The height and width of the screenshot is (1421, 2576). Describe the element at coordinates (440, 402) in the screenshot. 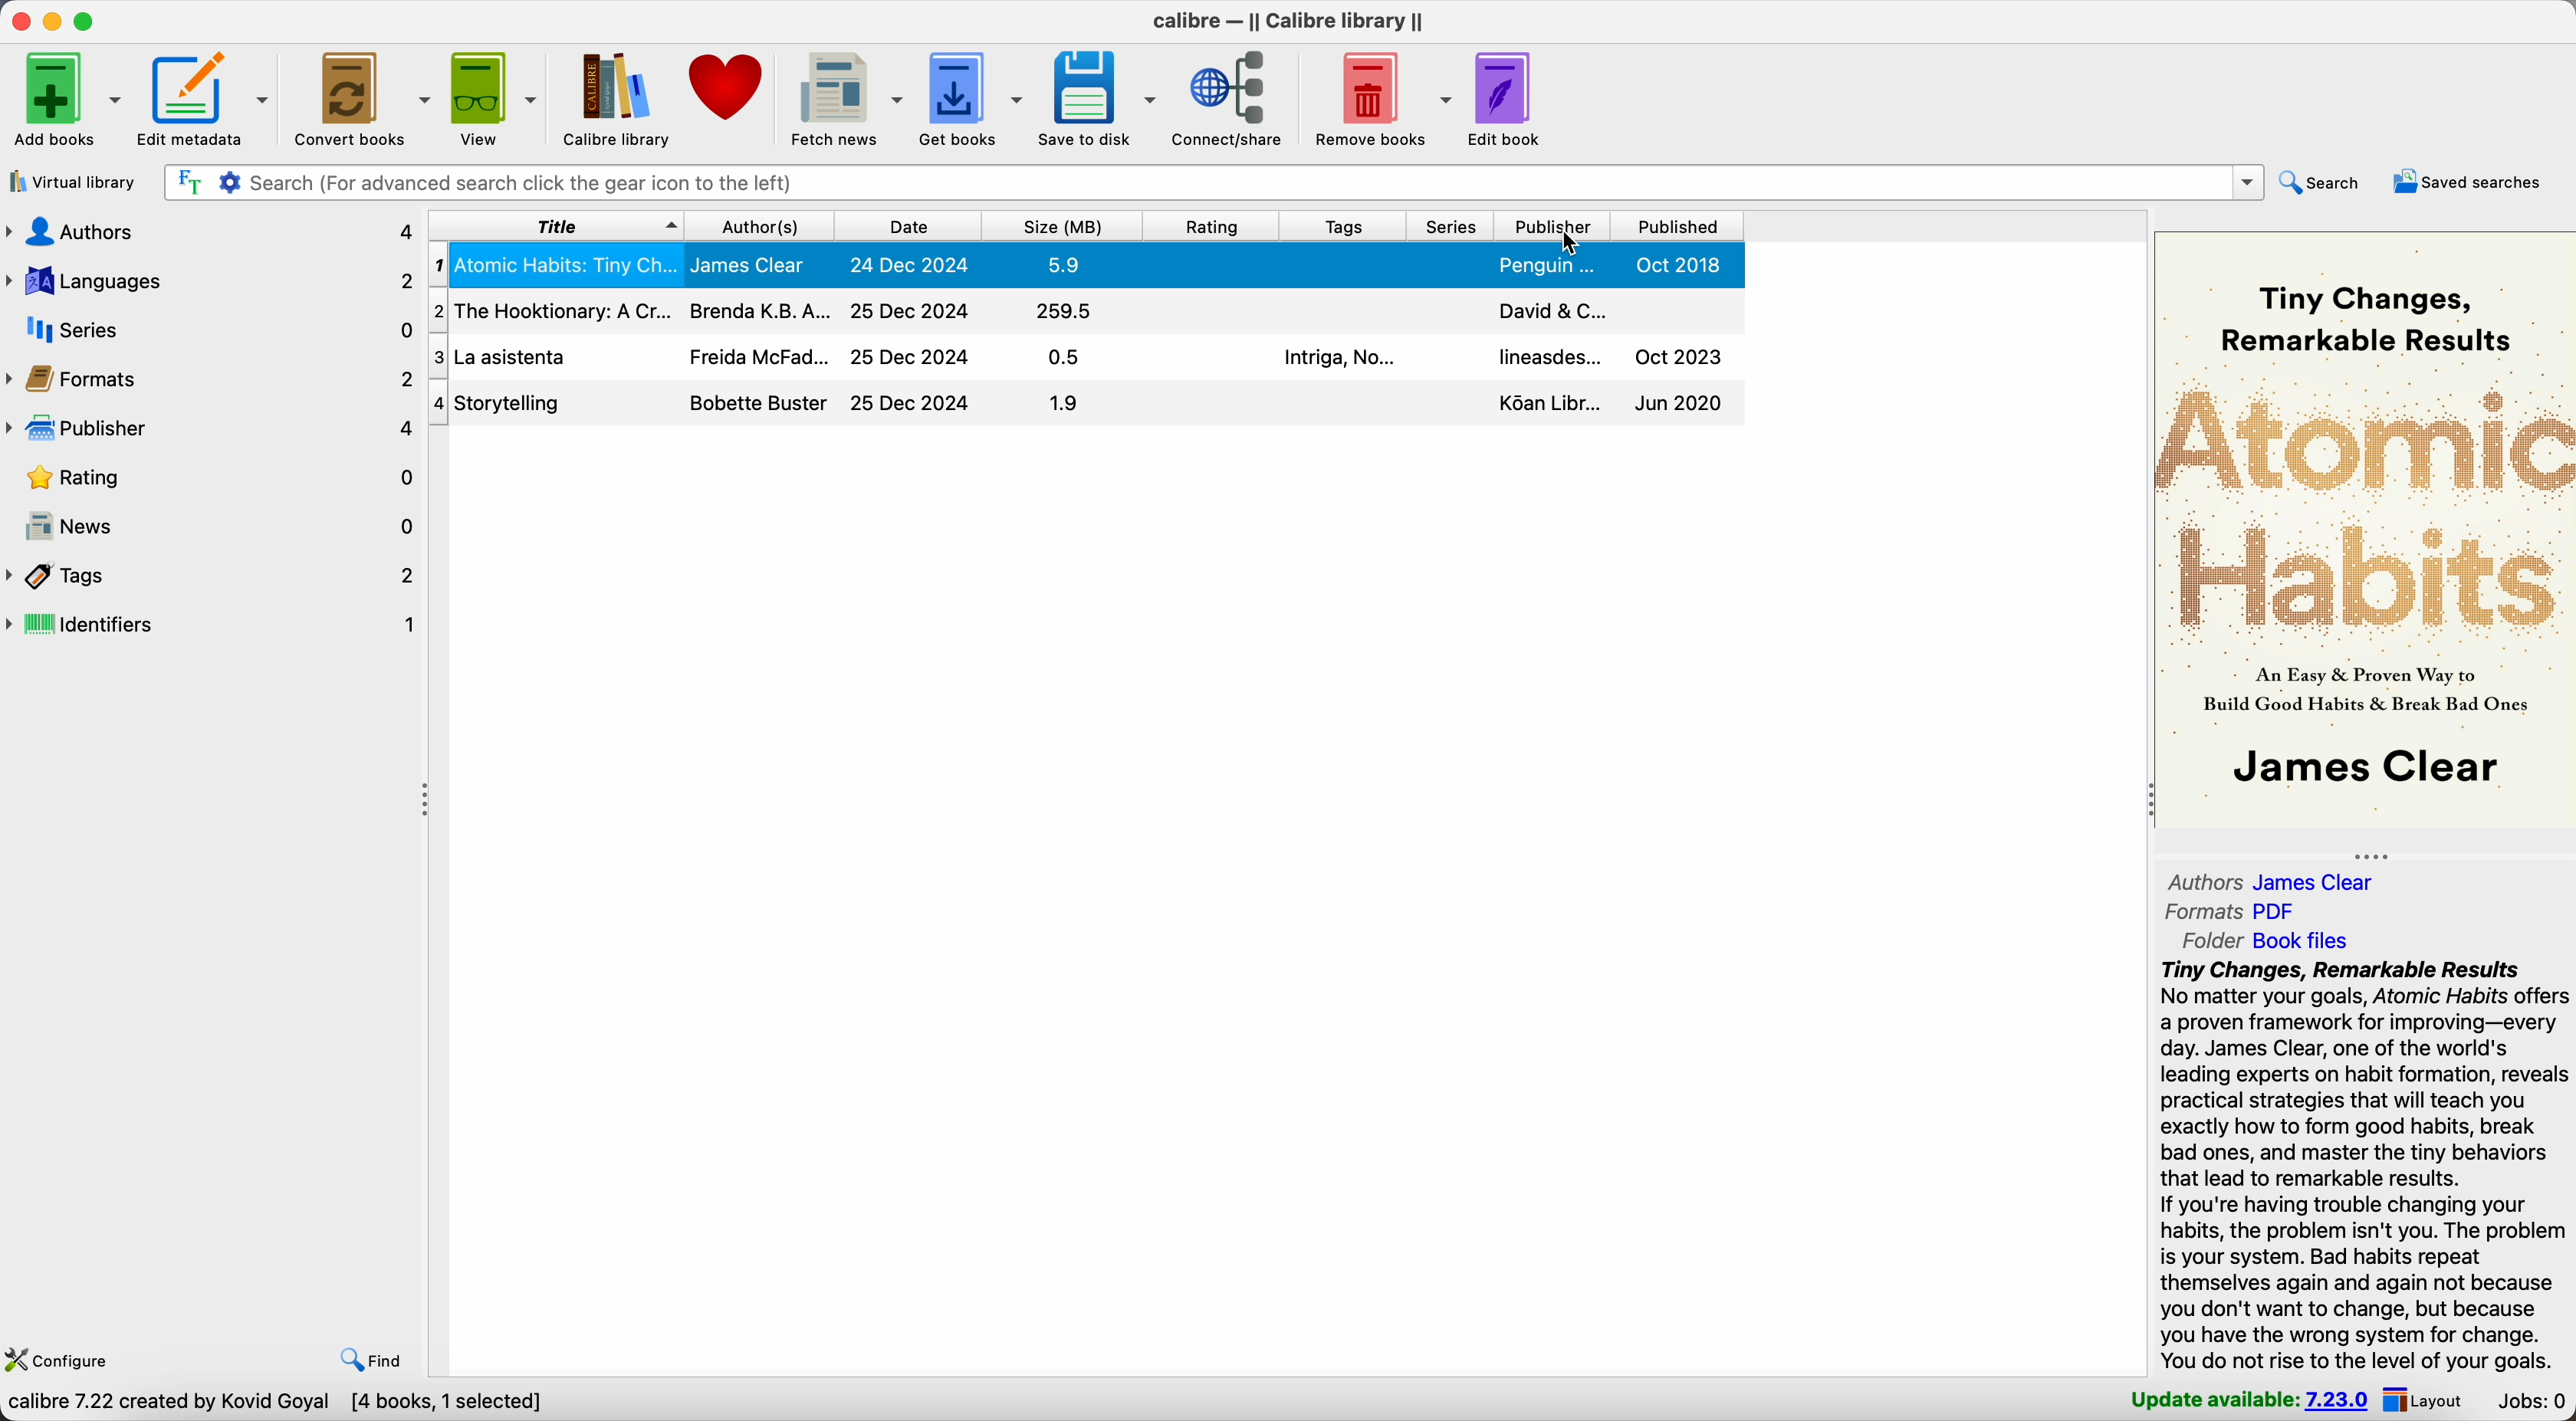

I see `4` at that location.